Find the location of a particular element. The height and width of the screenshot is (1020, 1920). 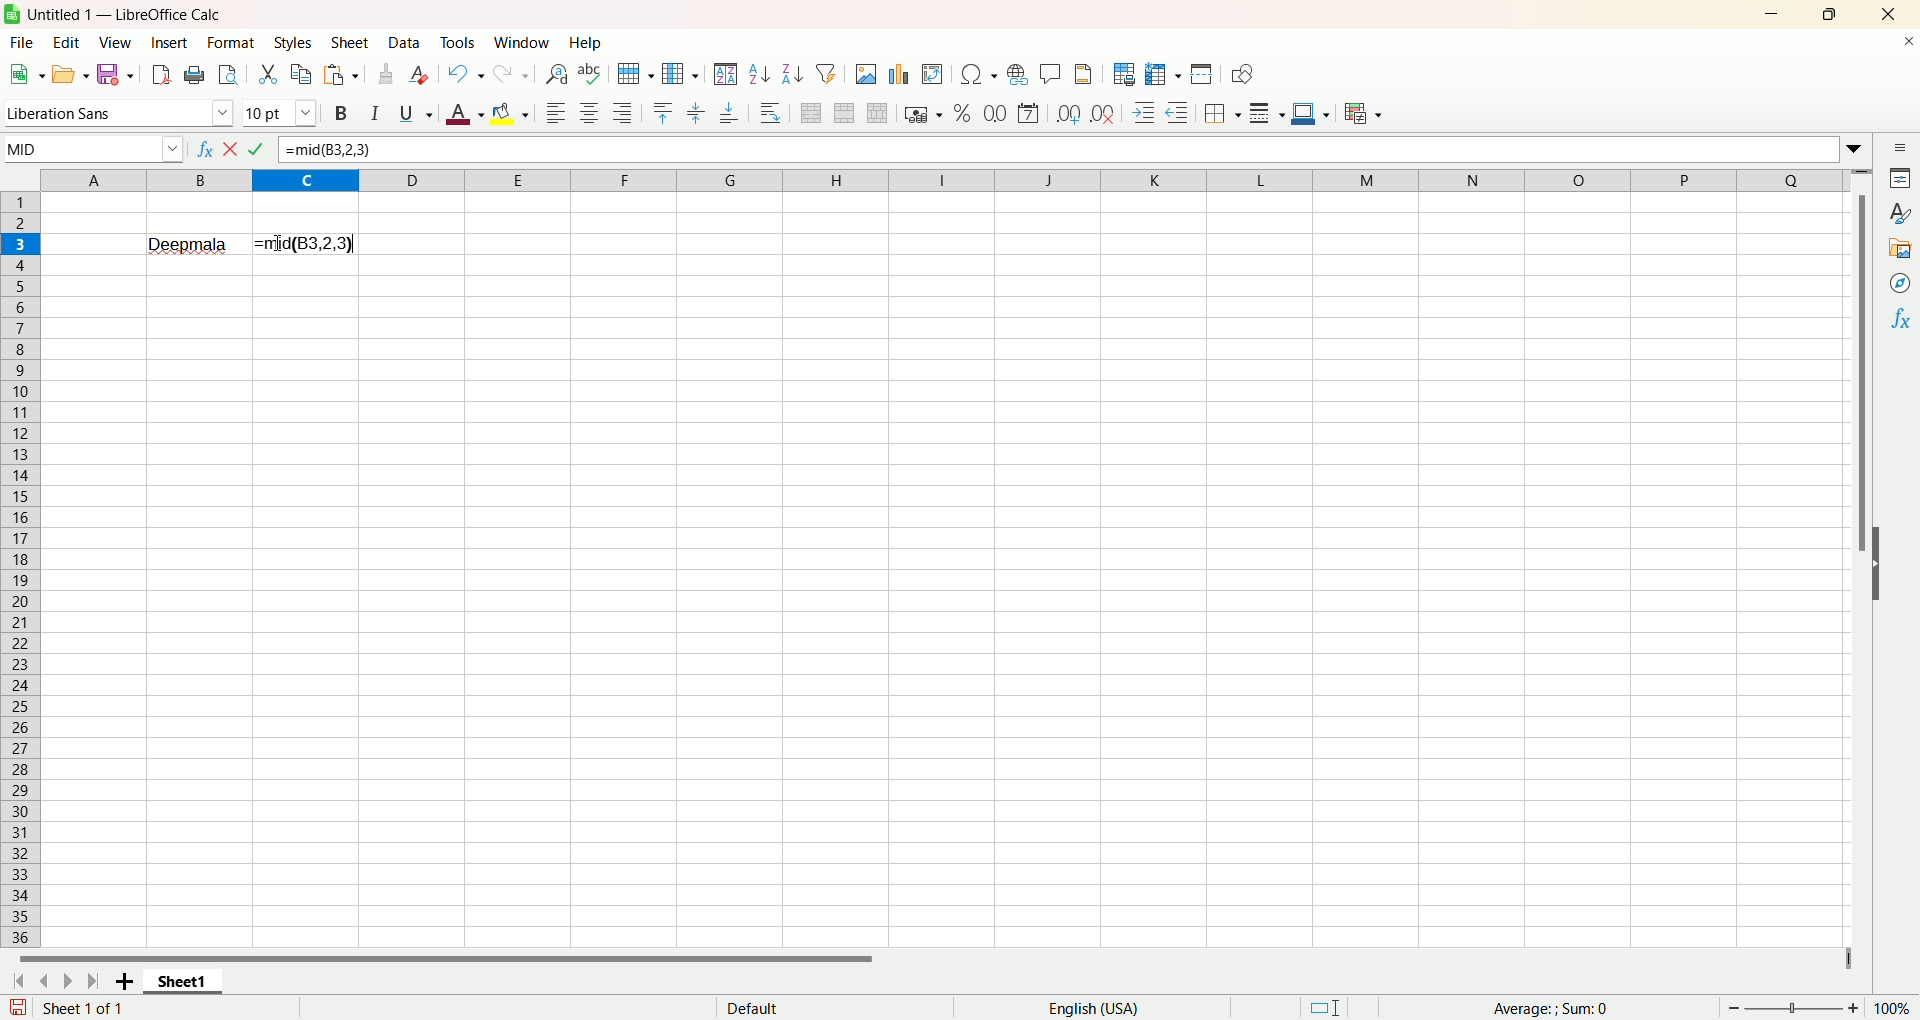

Conditional formatting is located at coordinates (1364, 114).